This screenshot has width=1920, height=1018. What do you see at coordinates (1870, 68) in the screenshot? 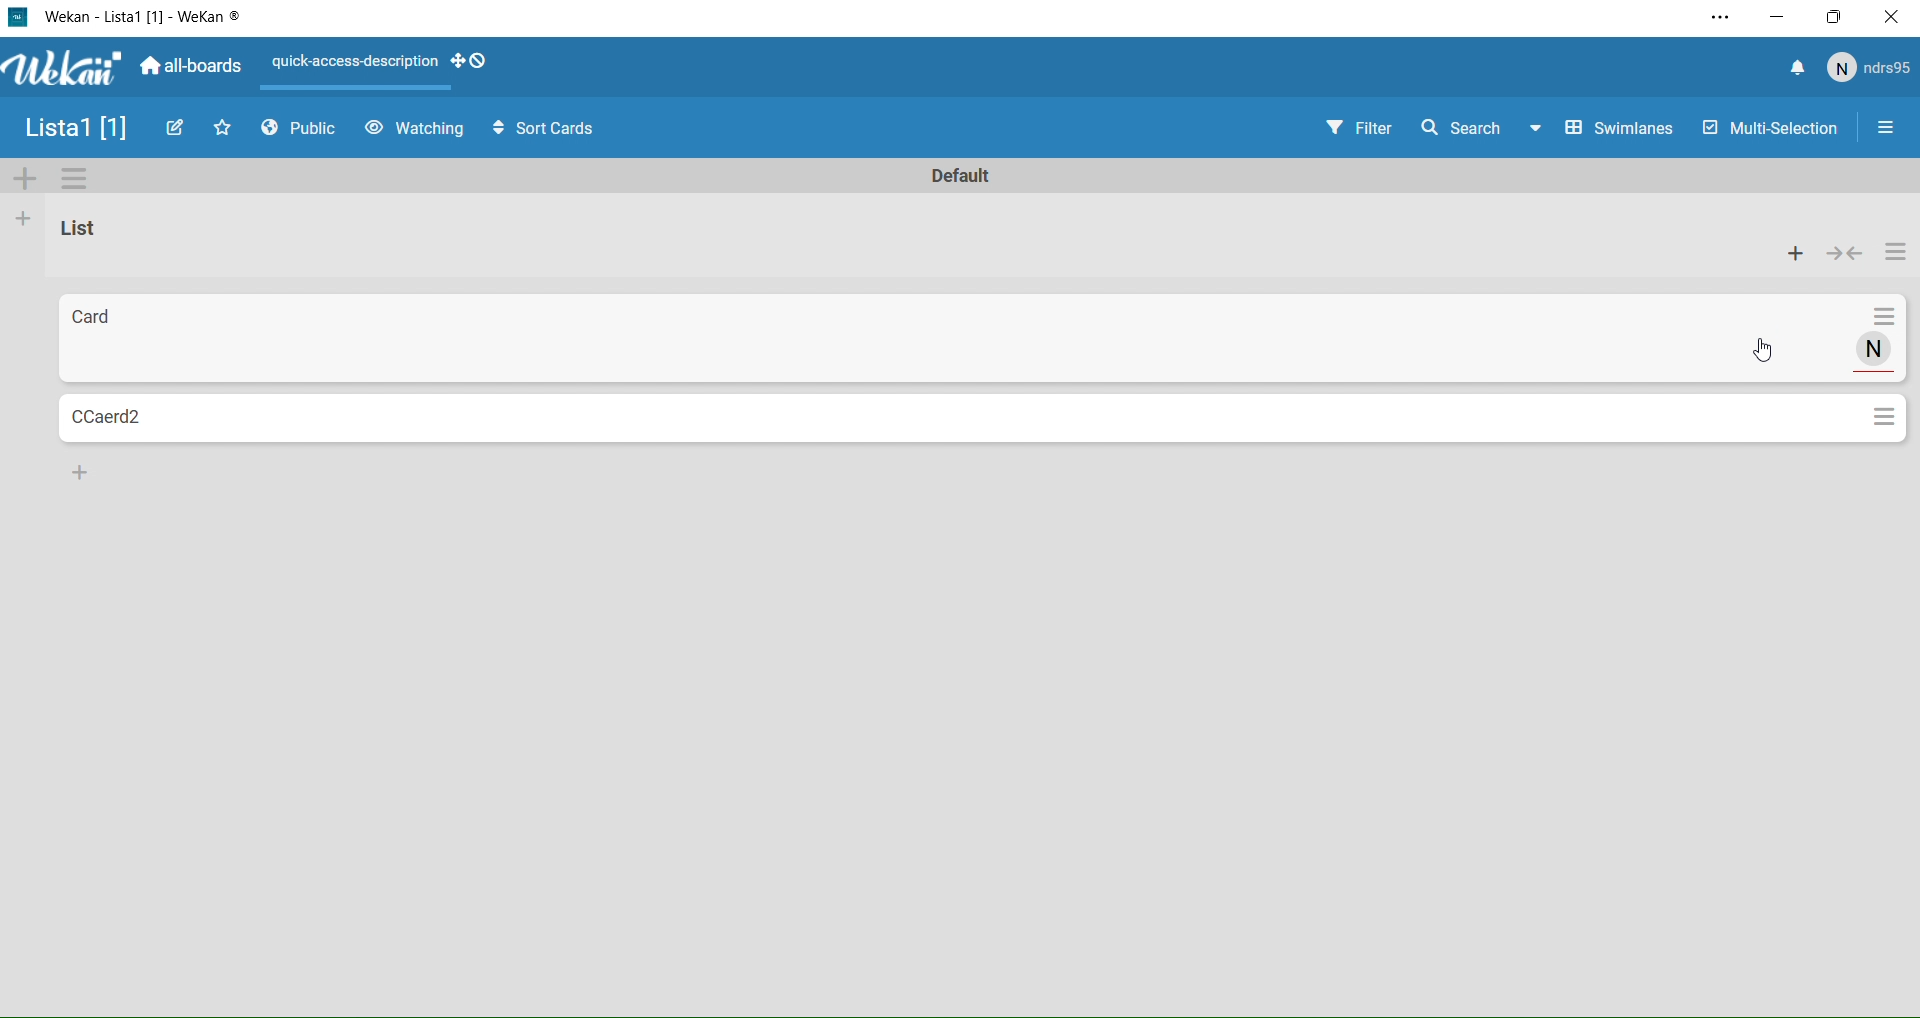
I see `User` at bounding box center [1870, 68].